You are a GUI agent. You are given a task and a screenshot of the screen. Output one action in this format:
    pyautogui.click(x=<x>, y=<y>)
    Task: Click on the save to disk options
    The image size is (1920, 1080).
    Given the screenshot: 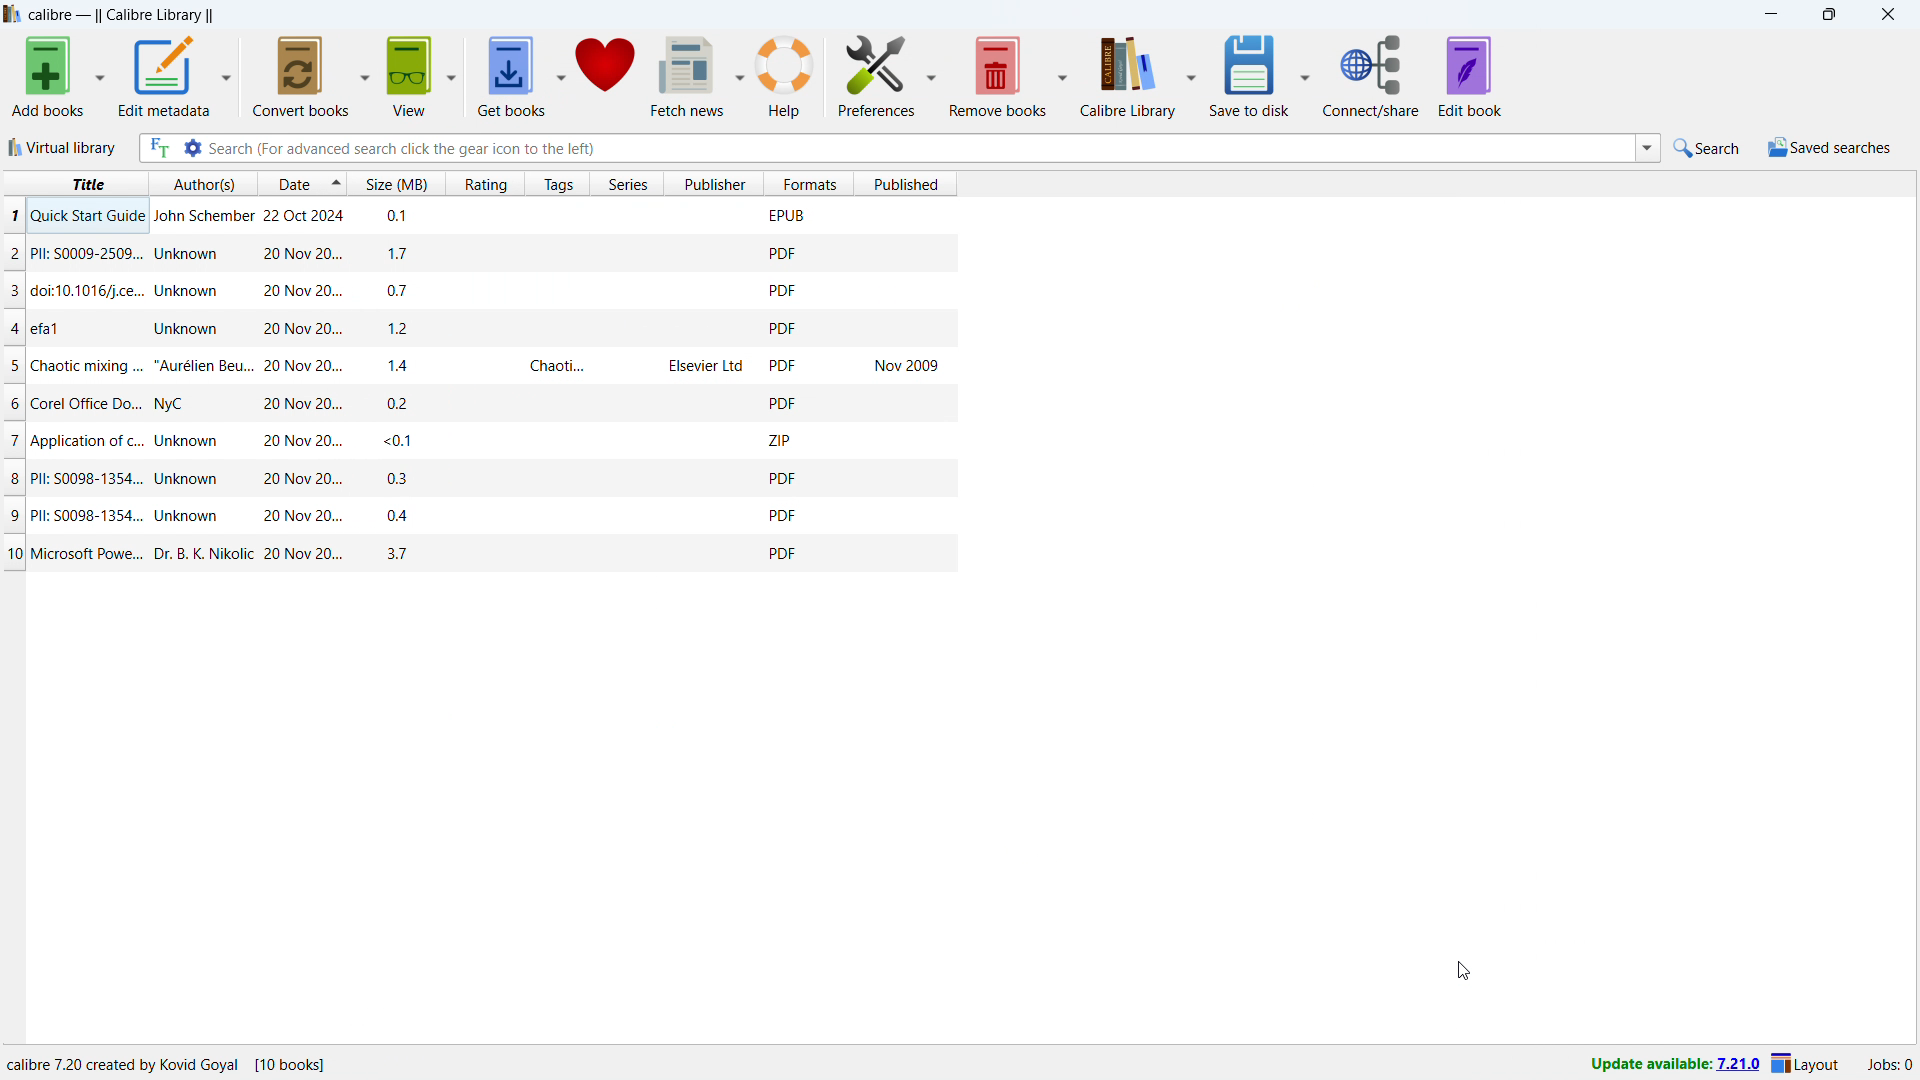 What is the action you would take?
    pyautogui.click(x=1307, y=74)
    